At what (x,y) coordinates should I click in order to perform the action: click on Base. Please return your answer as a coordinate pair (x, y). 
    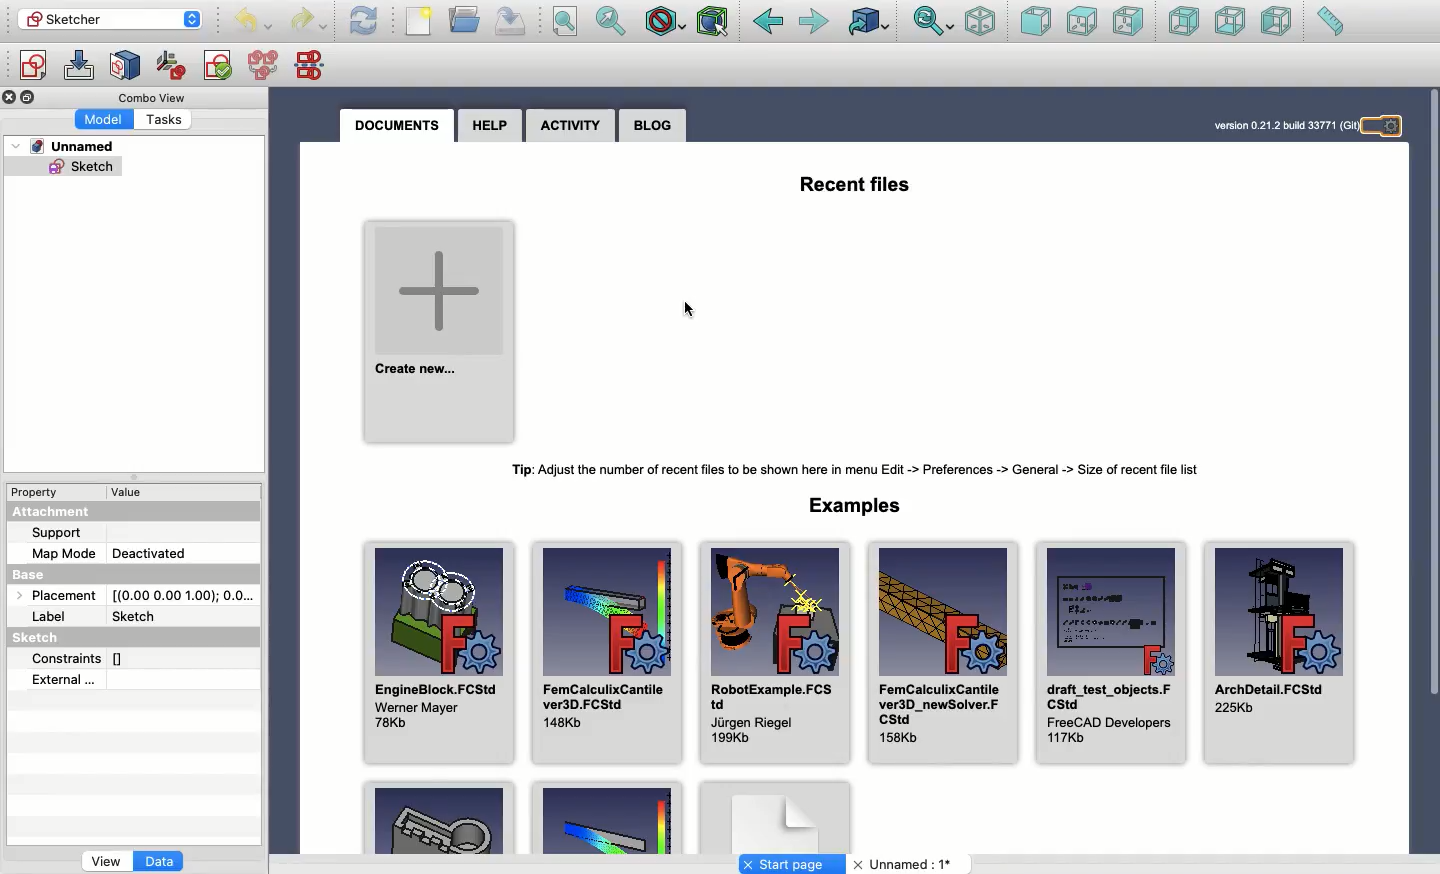
    Looking at the image, I should click on (35, 576).